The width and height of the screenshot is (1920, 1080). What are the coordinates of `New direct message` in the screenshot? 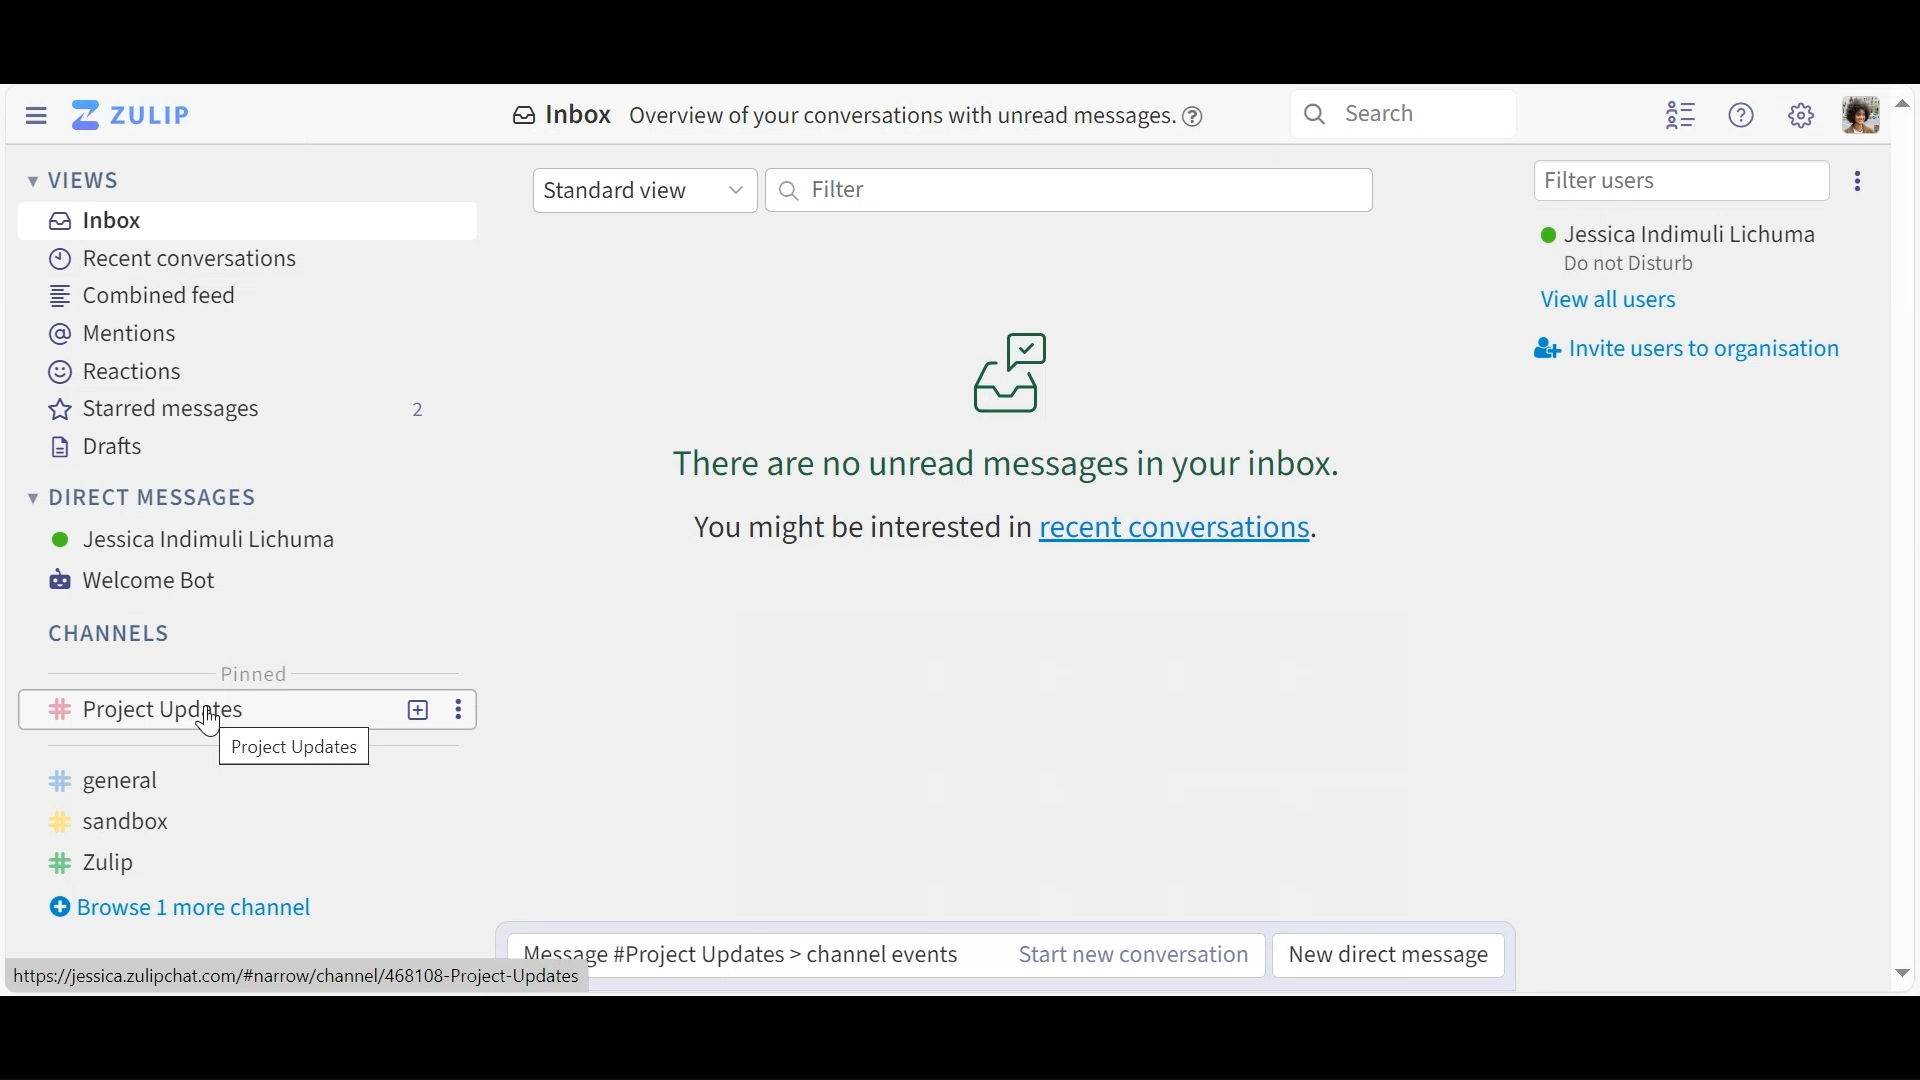 It's located at (1387, 957).